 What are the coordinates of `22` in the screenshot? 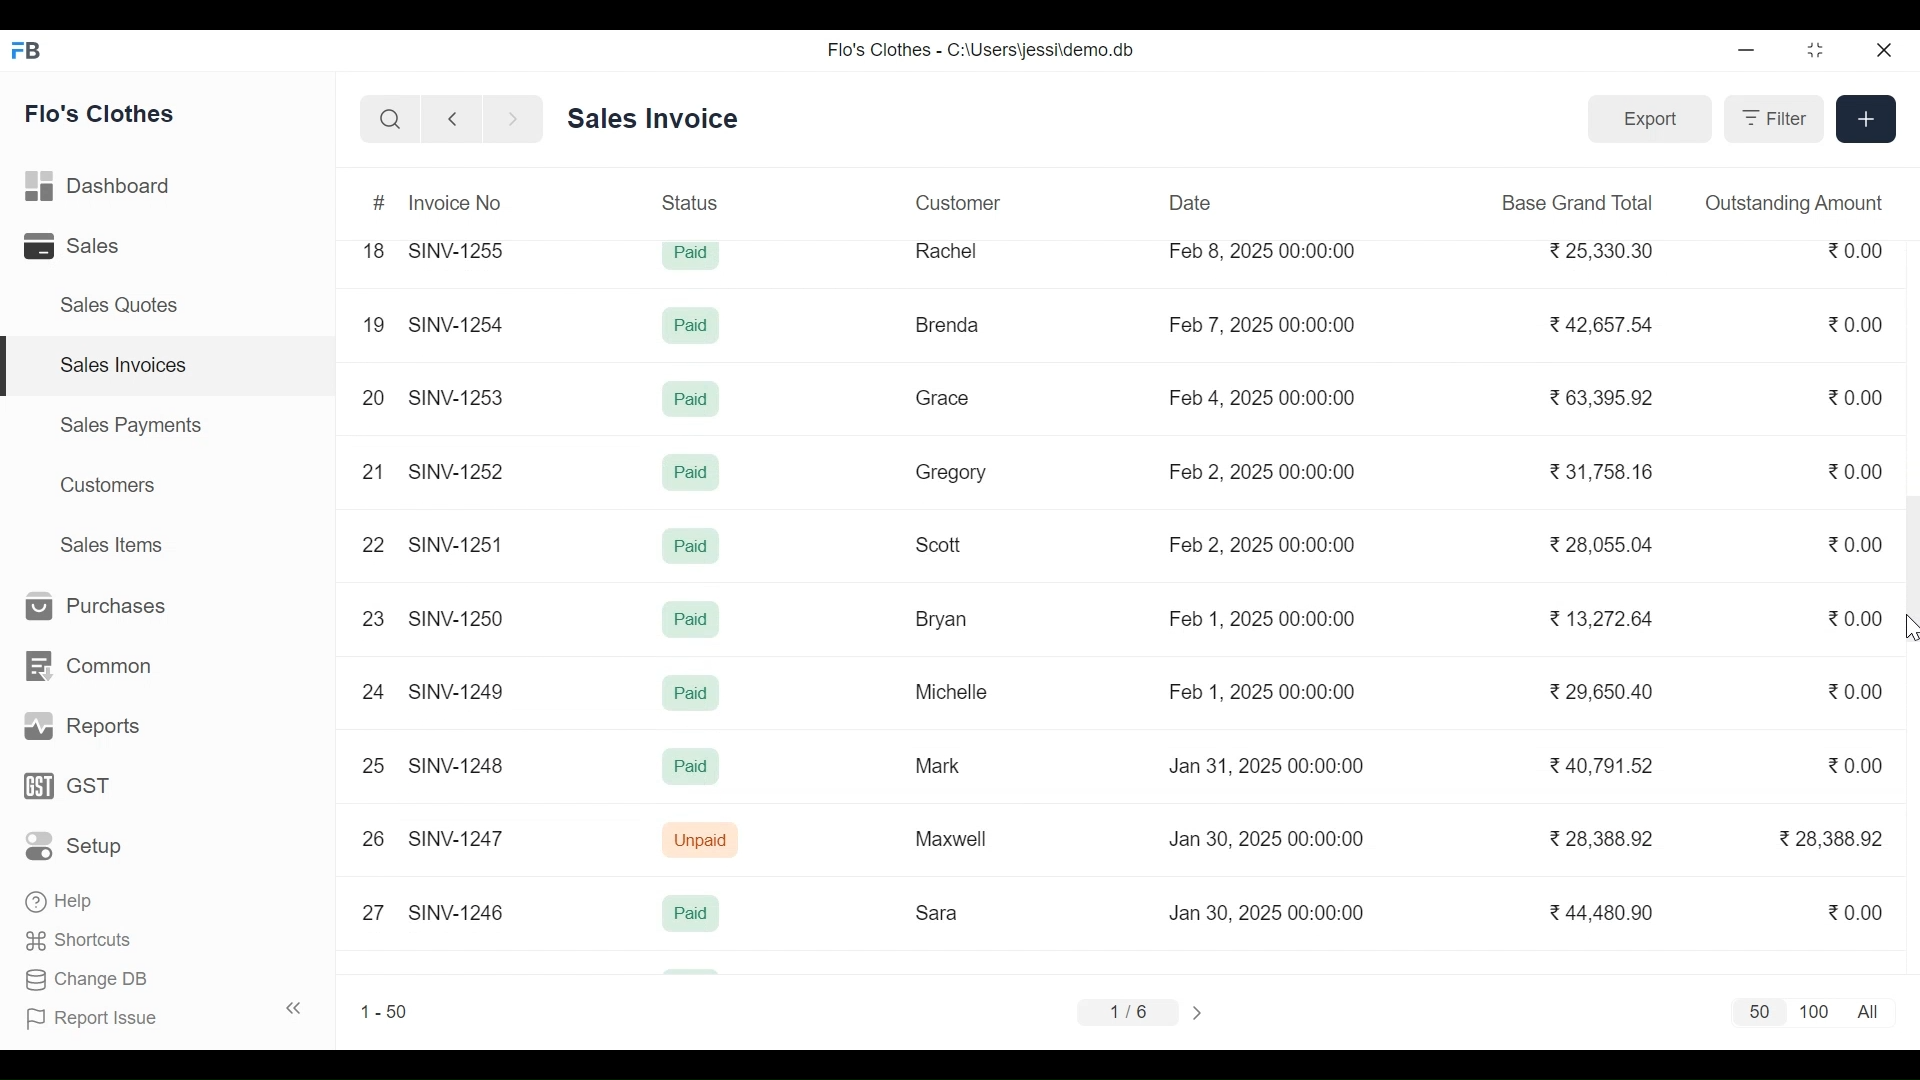 It's located at (370, 544).